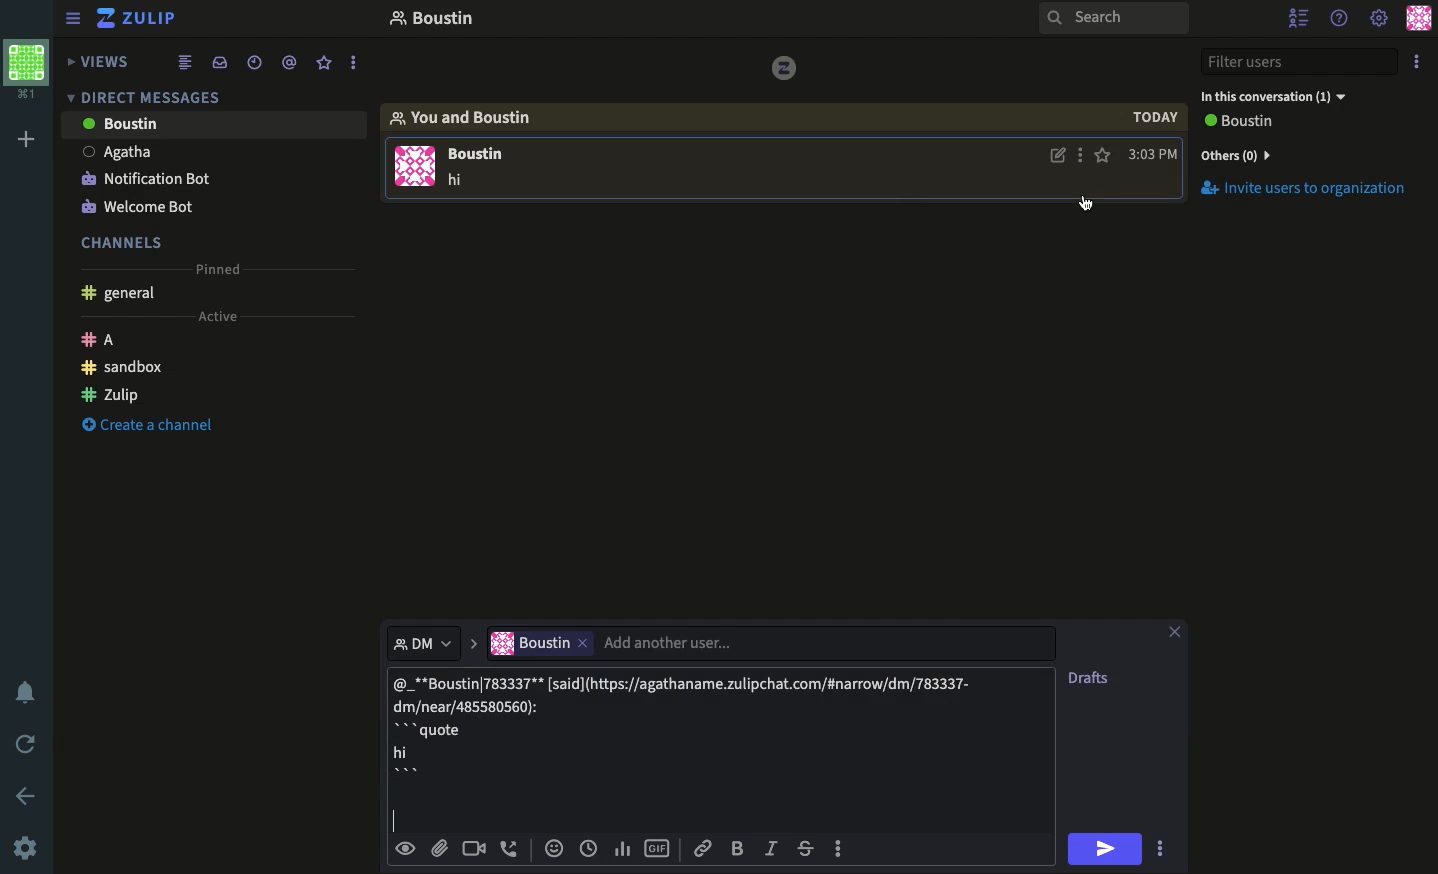 Image resolution: width=1438 pixels, height=874 pixels. I want to click on Text, so click(459, 181).